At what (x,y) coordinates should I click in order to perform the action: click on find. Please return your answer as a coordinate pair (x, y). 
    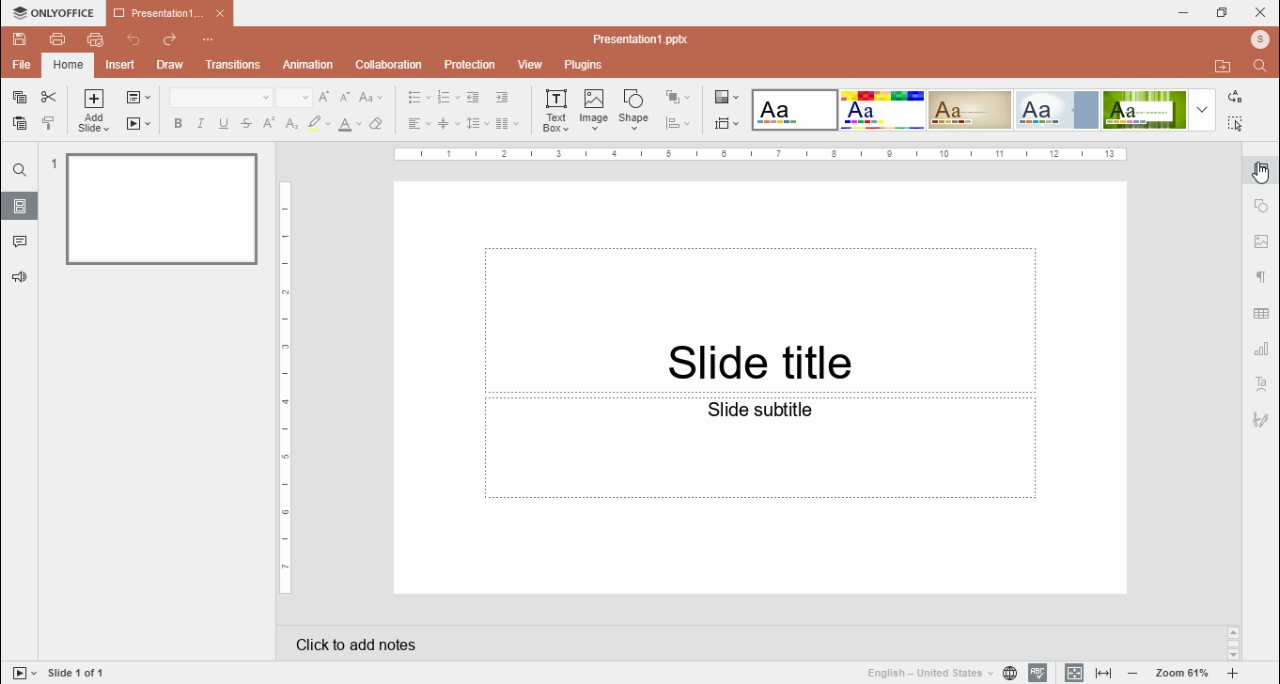
    Looking at the image, I should click on (20, 170).